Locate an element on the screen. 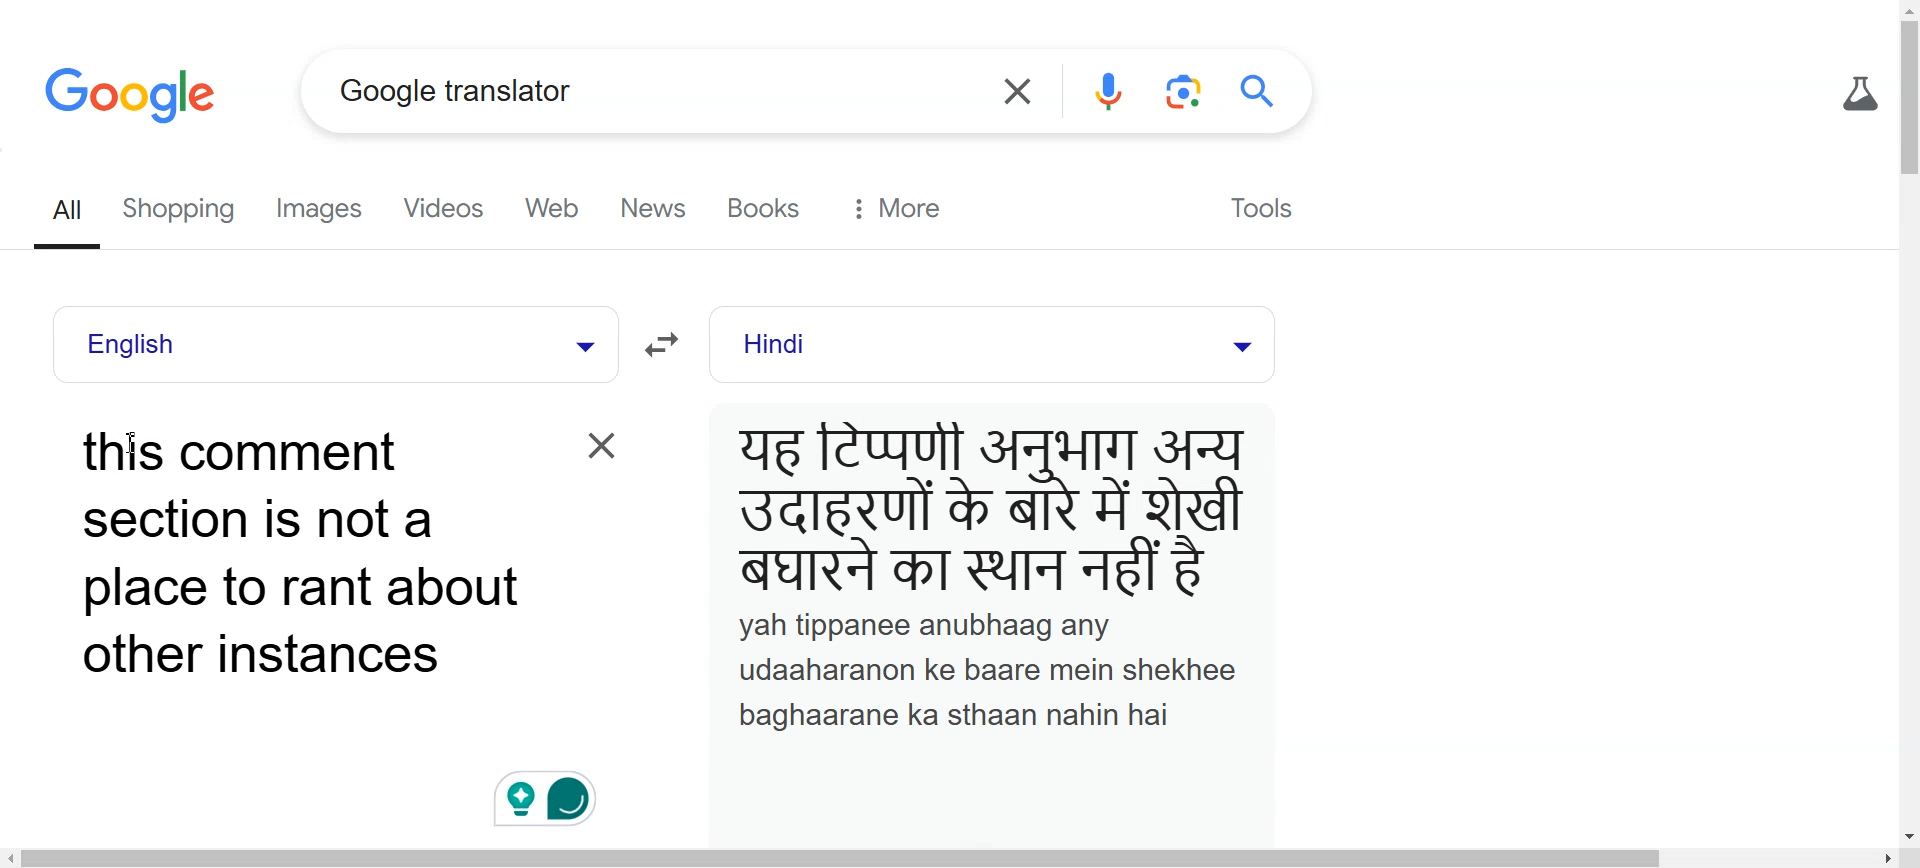 This screenshot has height=868, width=1920. Videos is located at coordinates (448, 210).